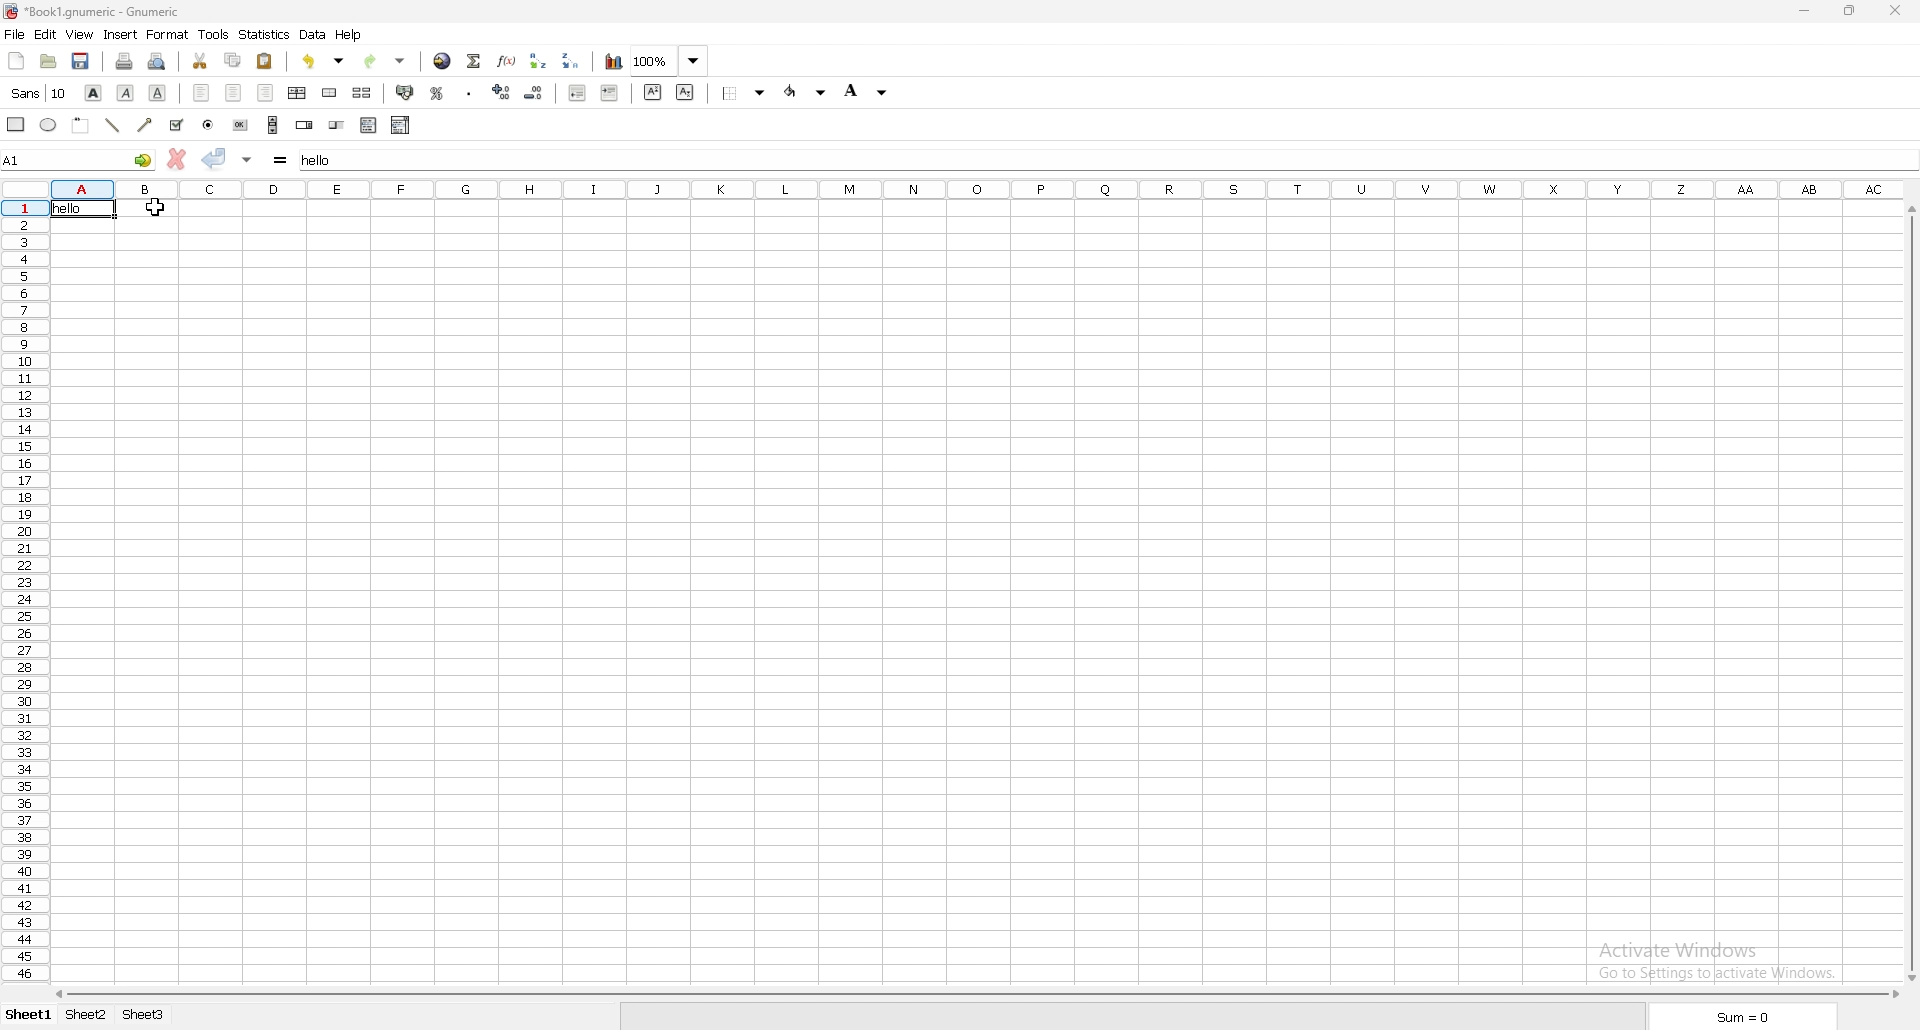 Image resolution: width=1920 pixels, height=1030 pixels. What do you see at coordinates (213, 34) in the screenshot?
I see `tools` at bounding box center [213, 34].